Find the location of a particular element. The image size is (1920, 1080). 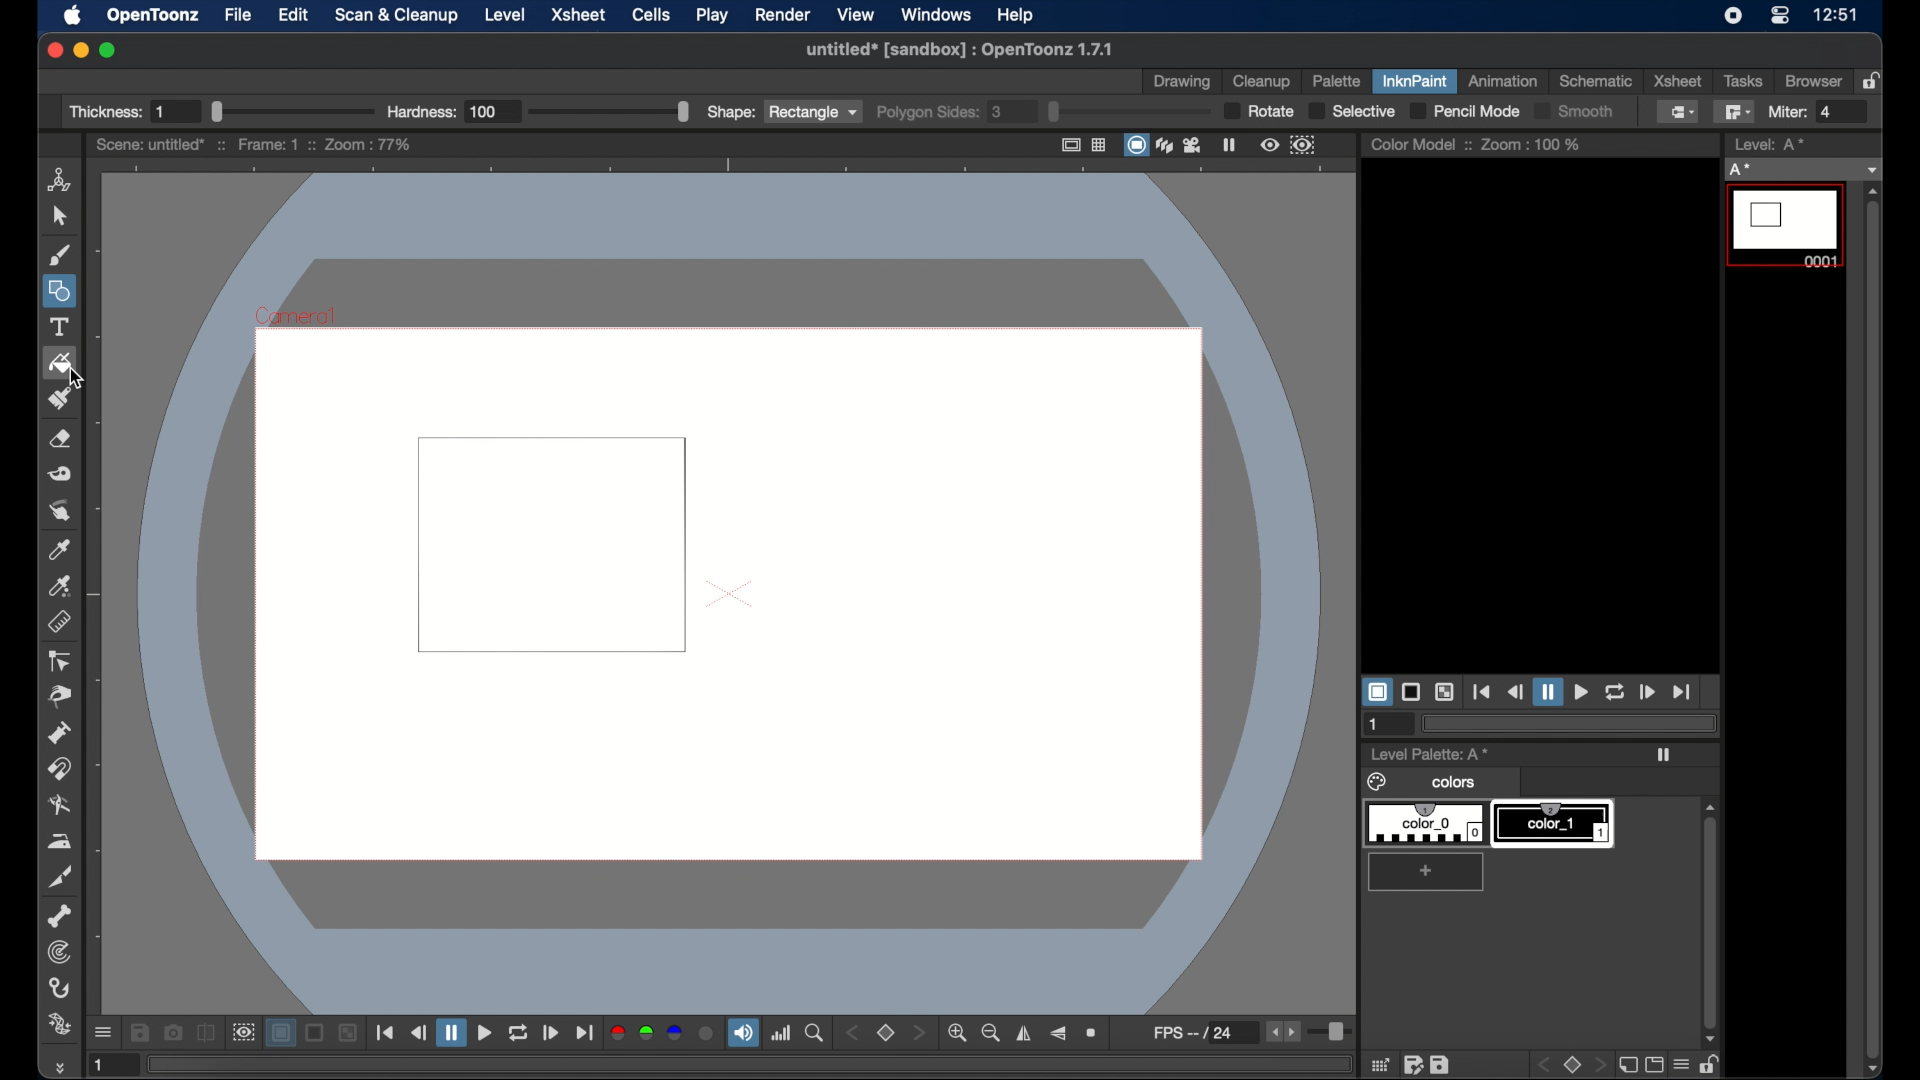

grid is located at coordinates (1381, 1064).